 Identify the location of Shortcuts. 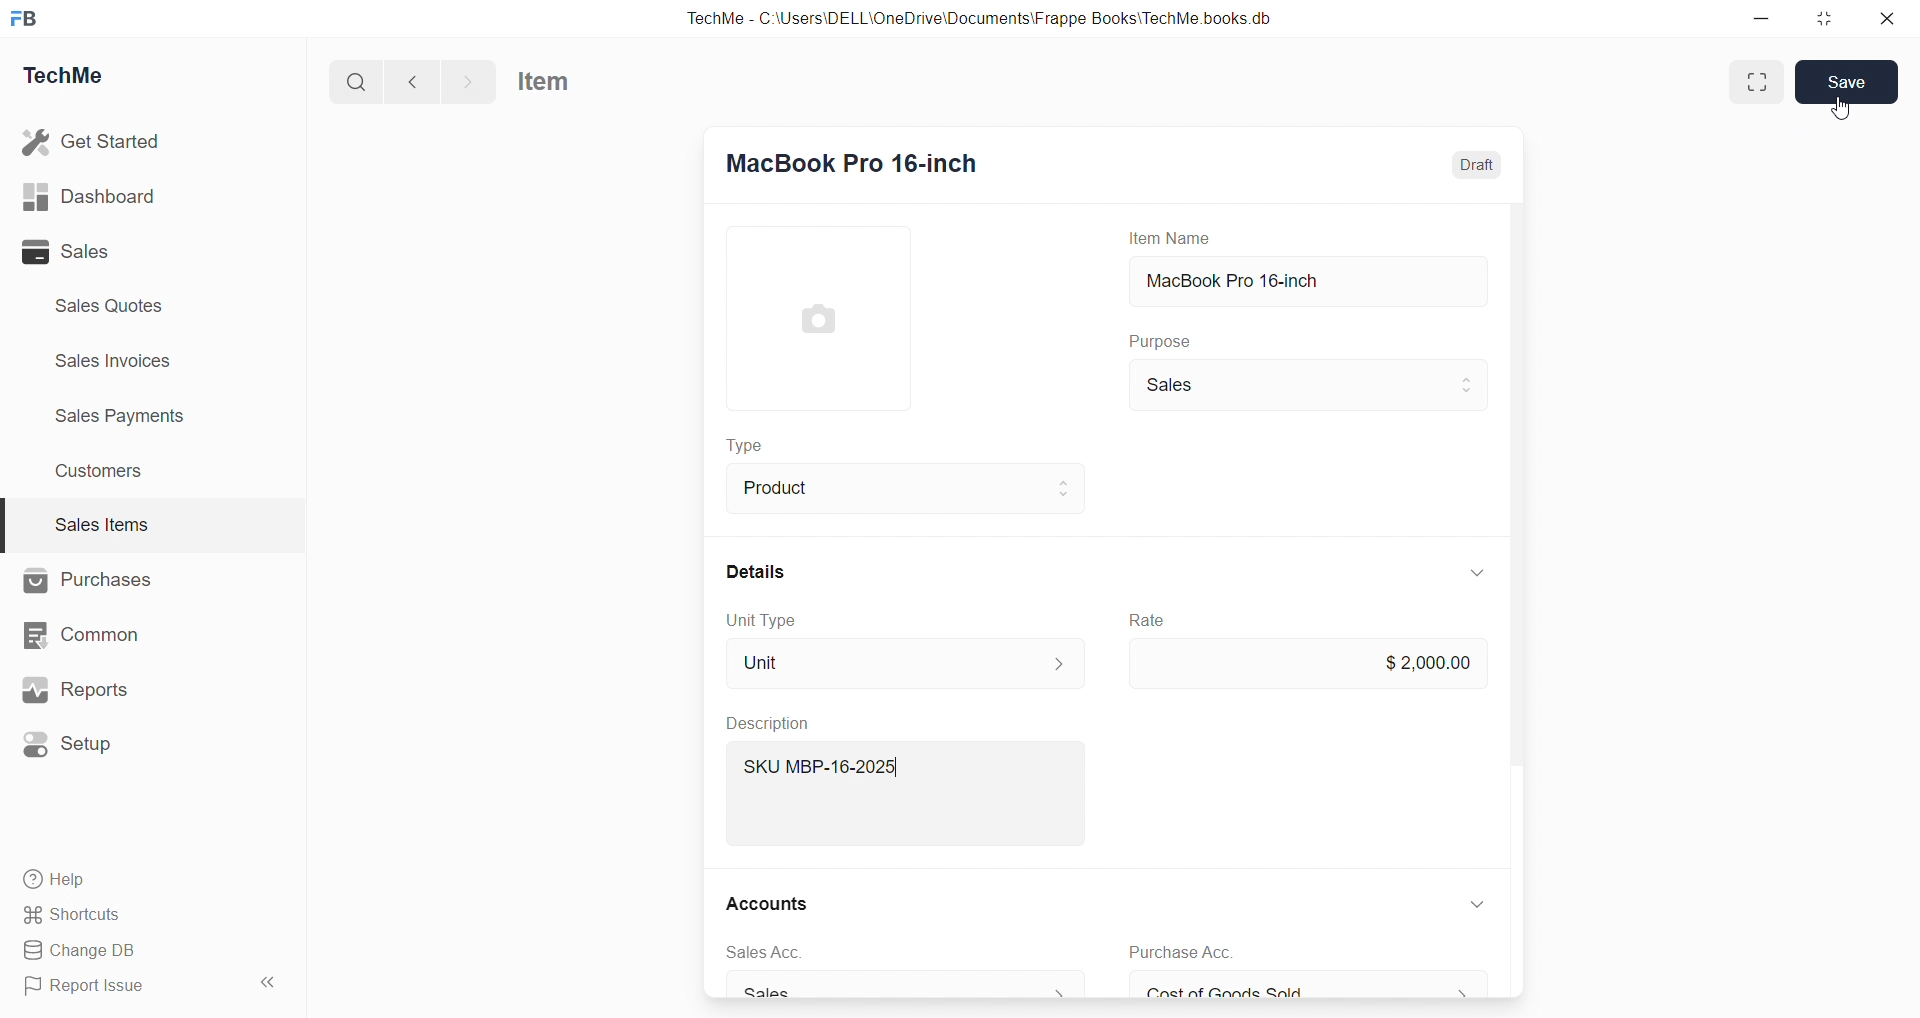
(76, 915).